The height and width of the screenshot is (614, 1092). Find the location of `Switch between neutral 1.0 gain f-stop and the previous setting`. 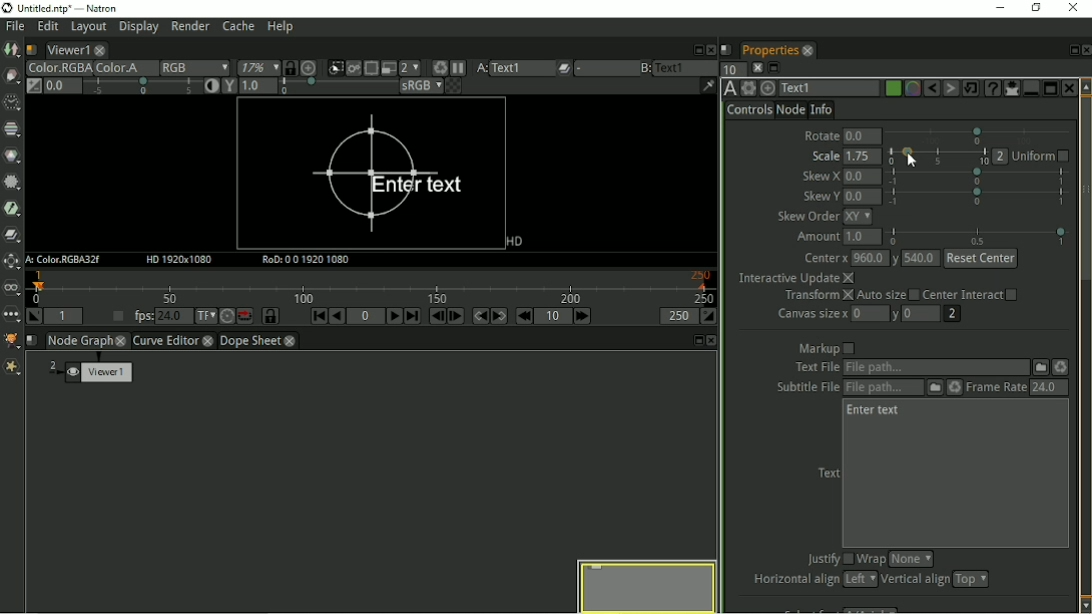

Switch between neutral 1.0 gain f-stop and the previous setting is located at coordinates (33, 87).